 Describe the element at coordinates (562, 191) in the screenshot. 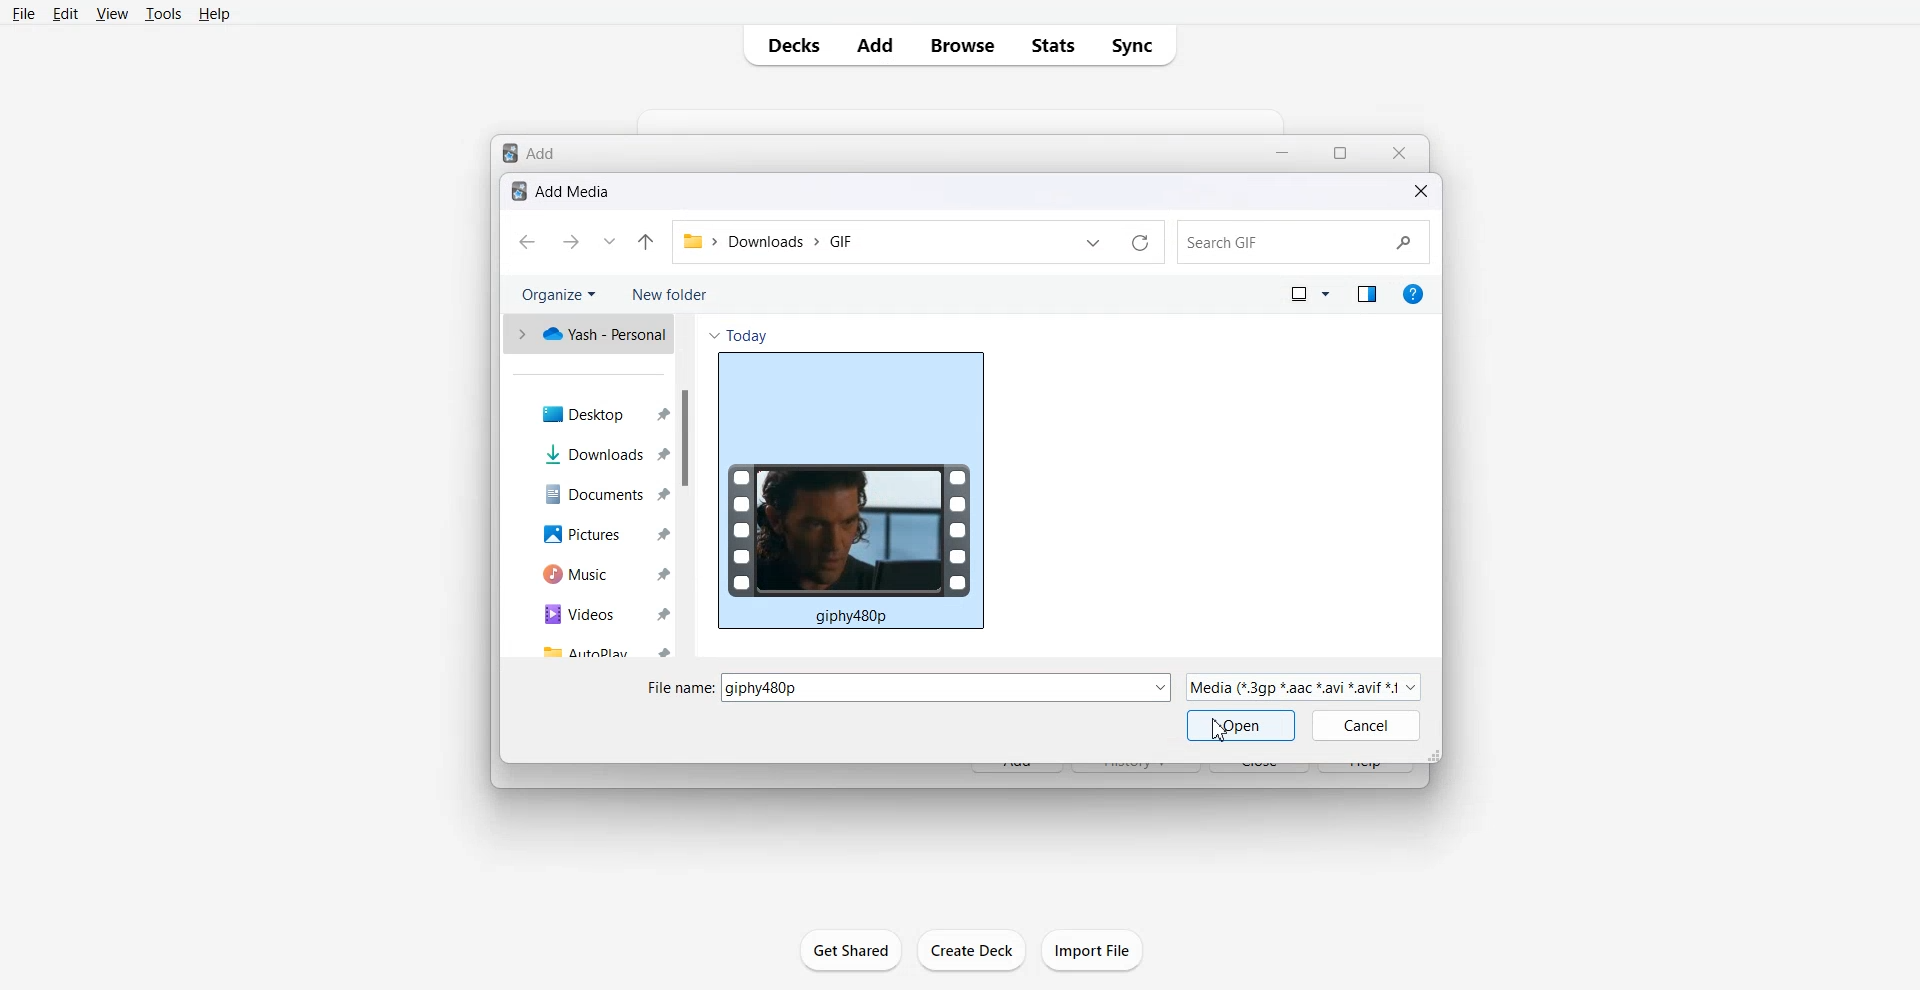

I see `Text` at that location.